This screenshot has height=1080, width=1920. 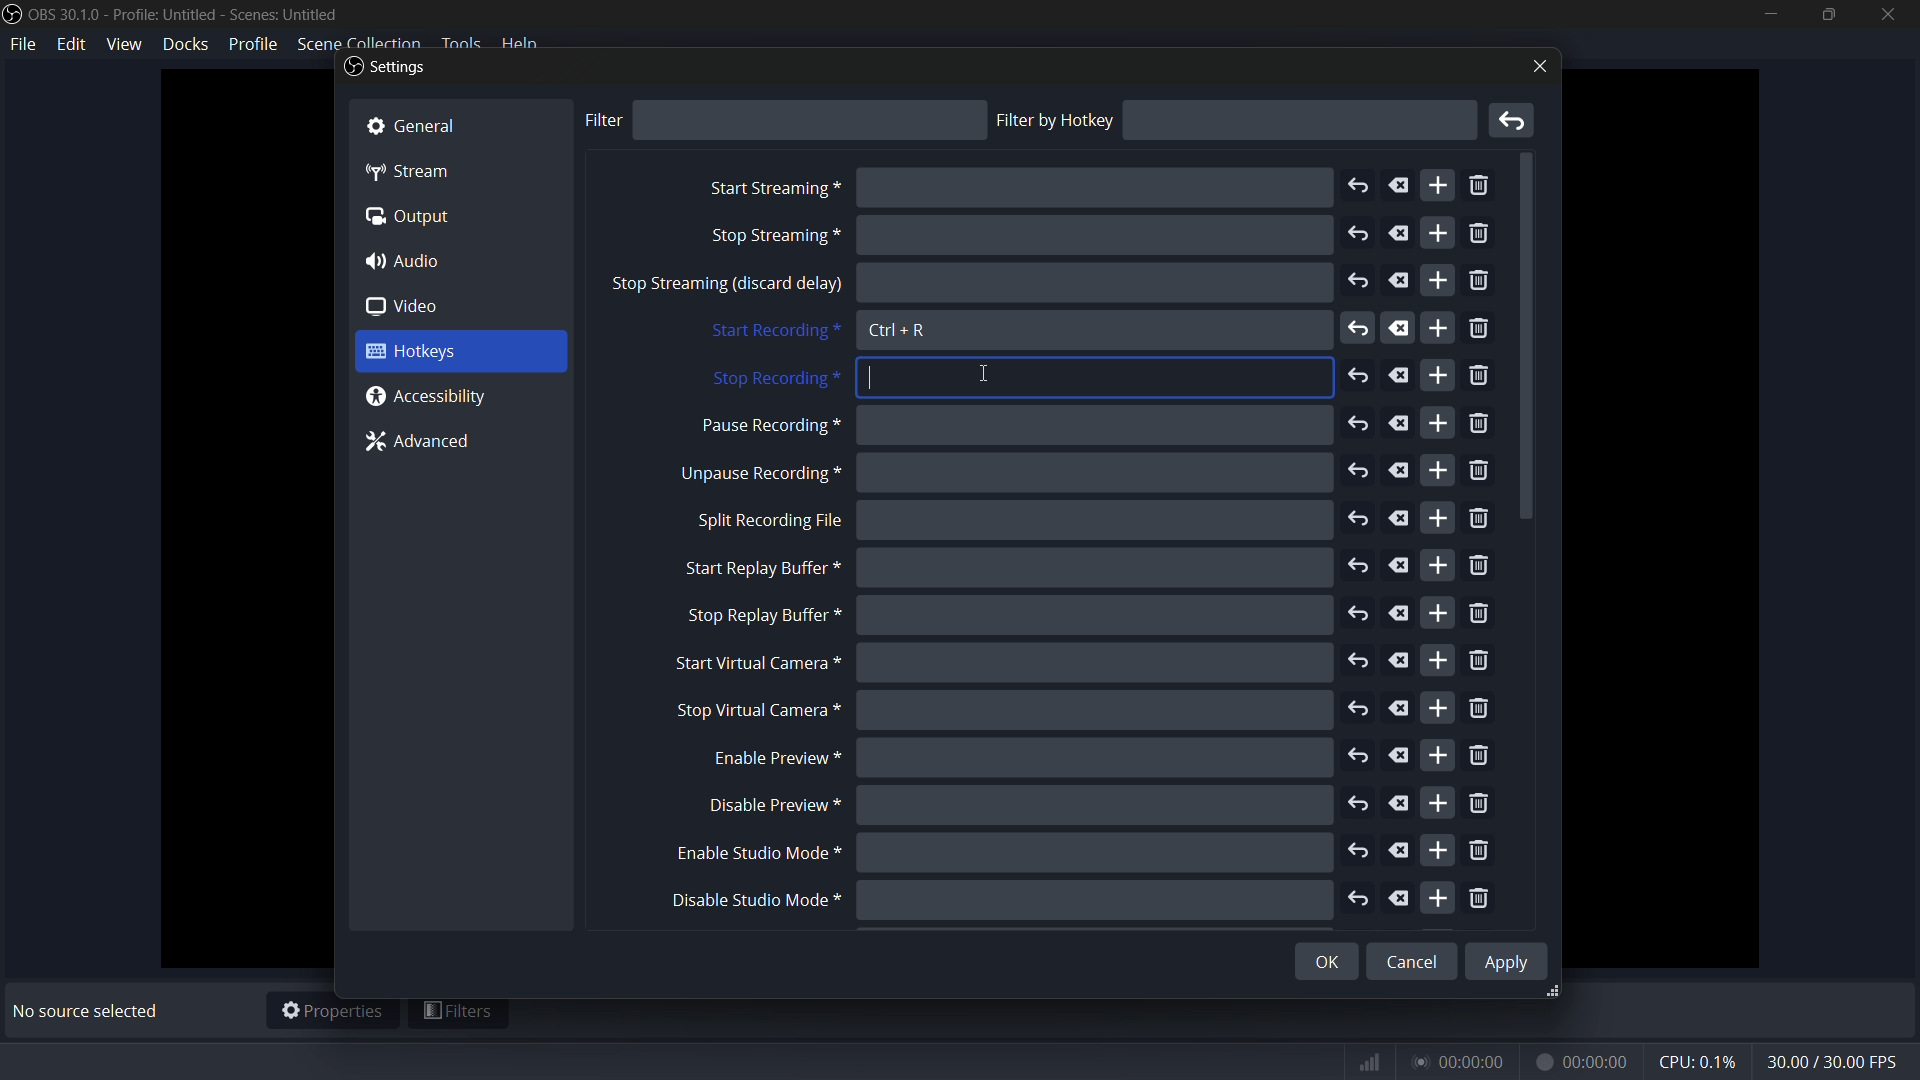 What do you see at coordinates (1834, 1063) in the screenshot?
I see `fps` at bounding box center [1834, 1063].